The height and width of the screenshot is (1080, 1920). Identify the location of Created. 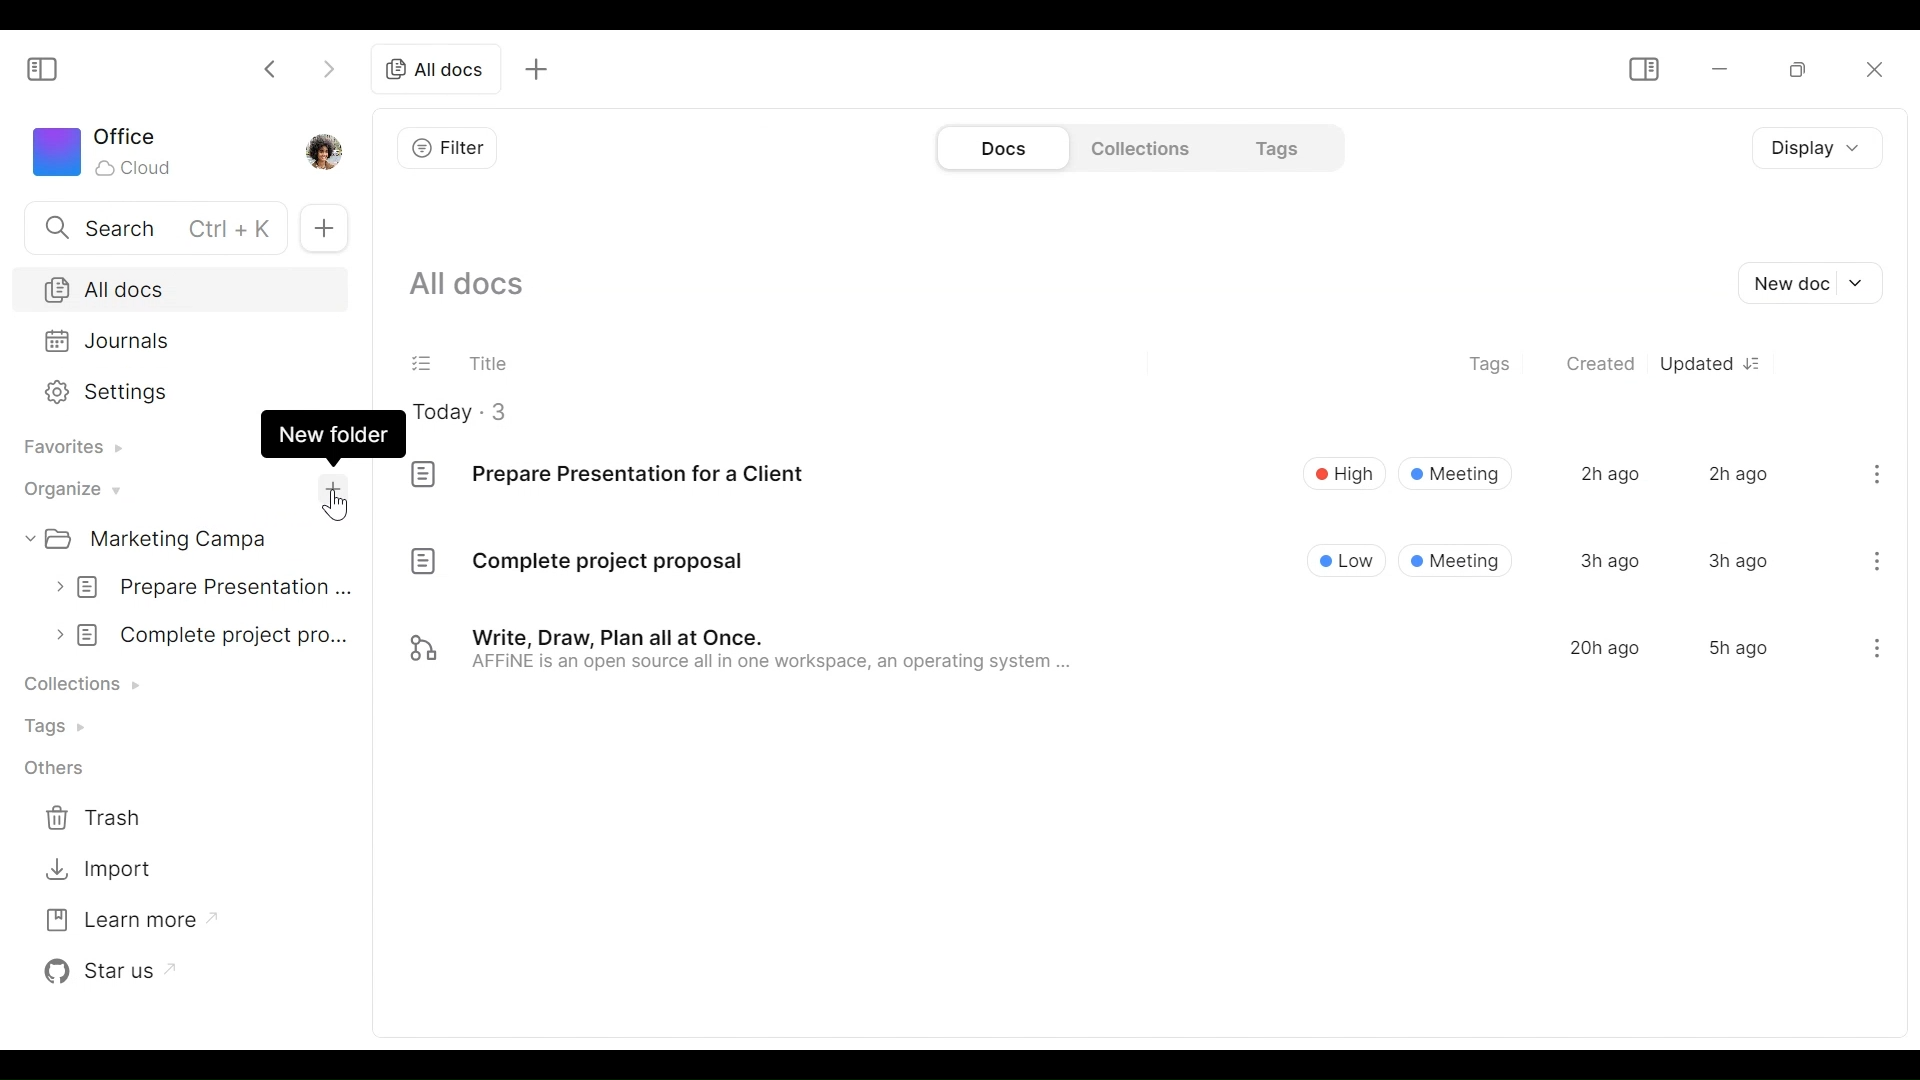
(1602, 365).